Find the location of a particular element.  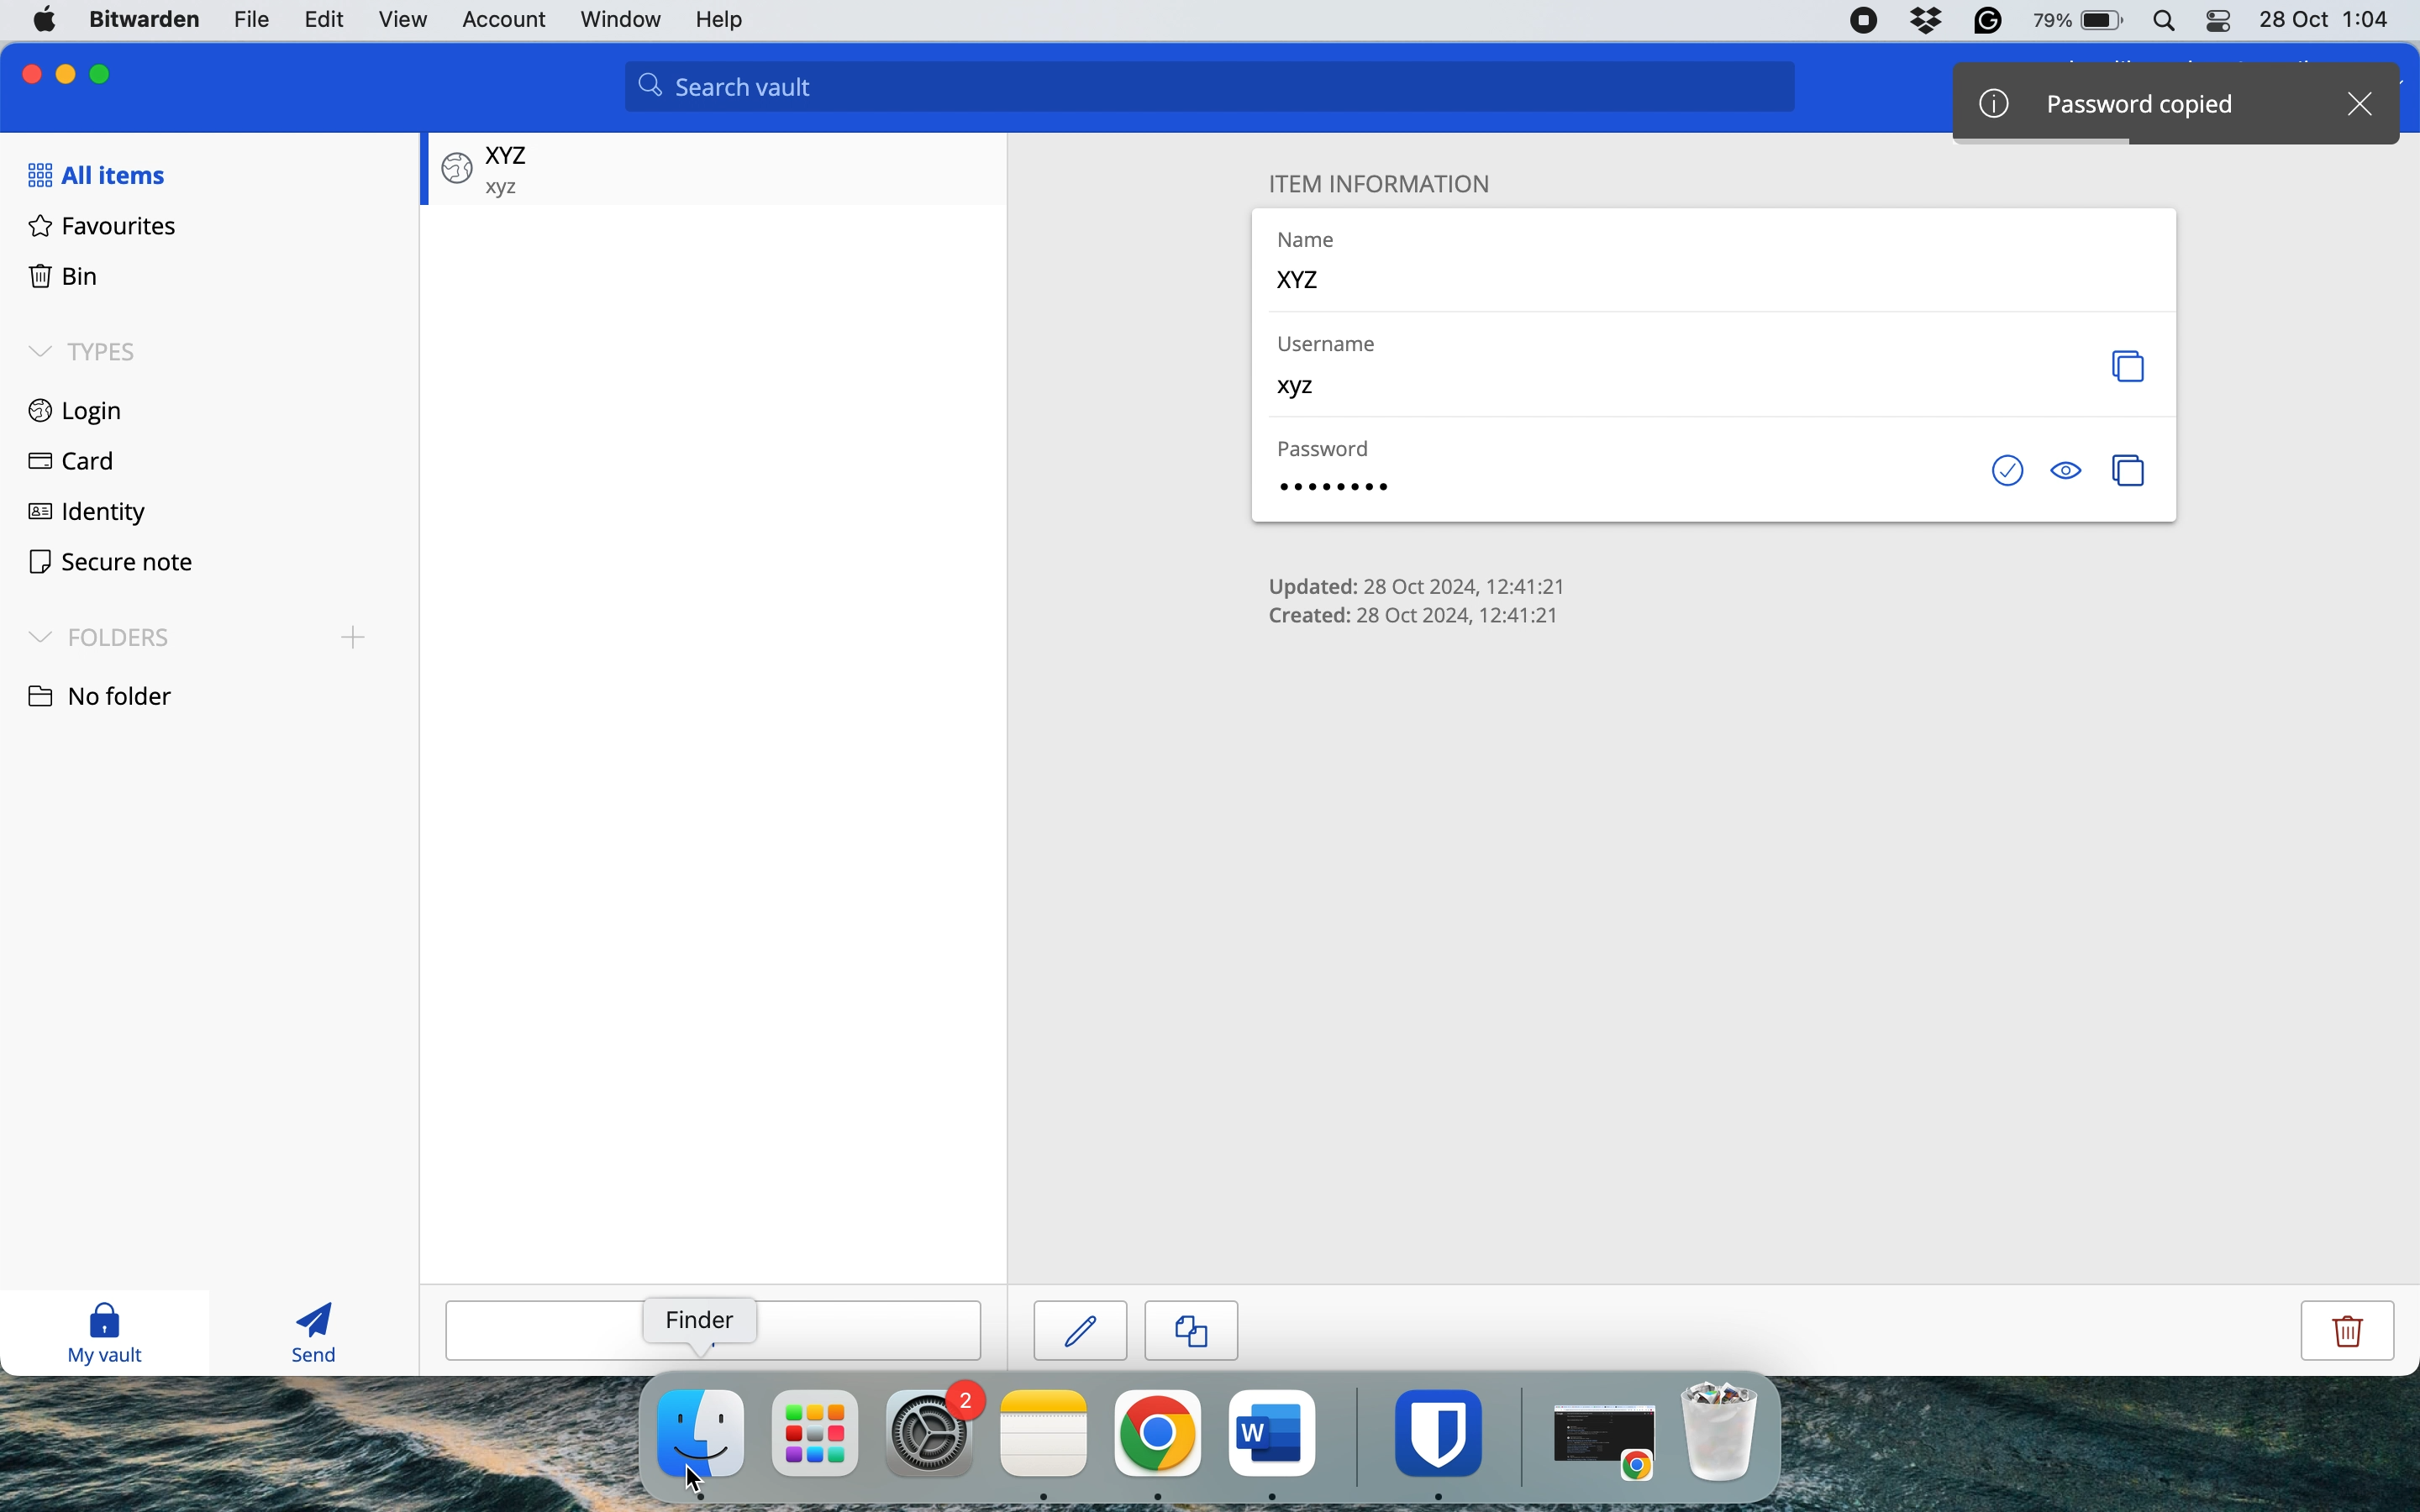

bitwarden is located at coordinates (148, 21).